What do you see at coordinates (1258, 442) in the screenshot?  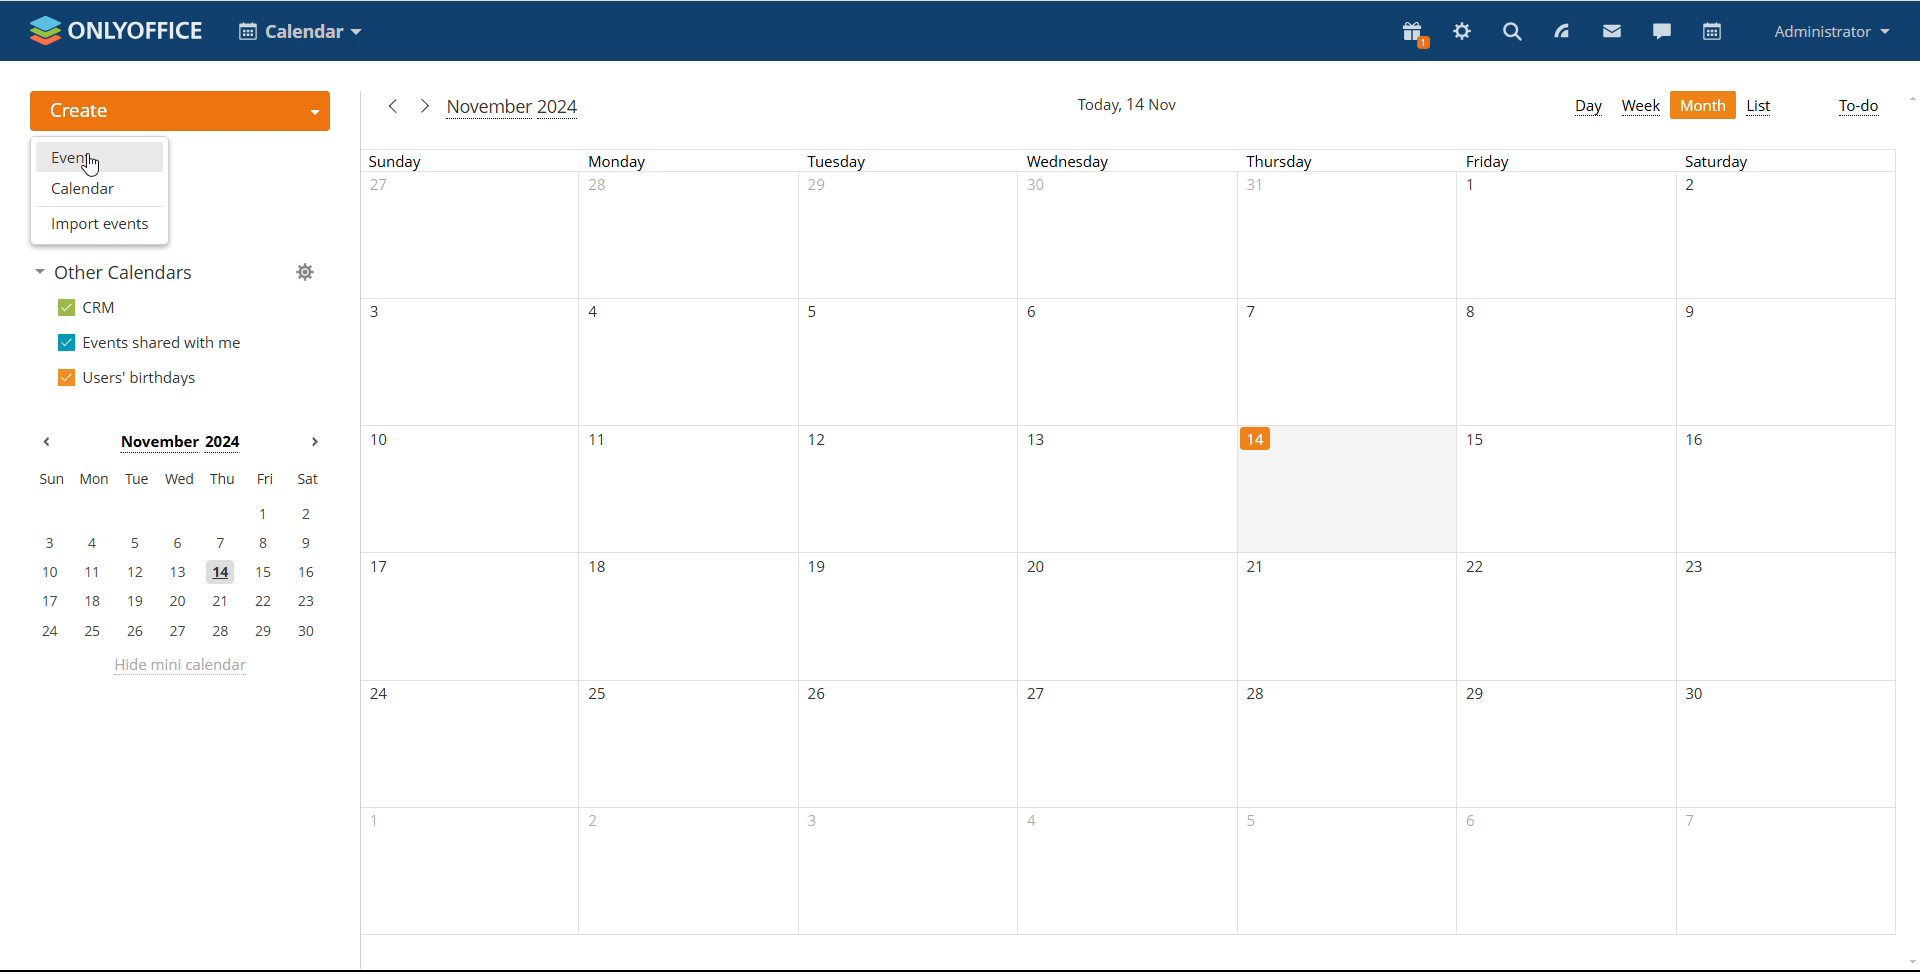 I see `14` at bounding box center [1258, 442].